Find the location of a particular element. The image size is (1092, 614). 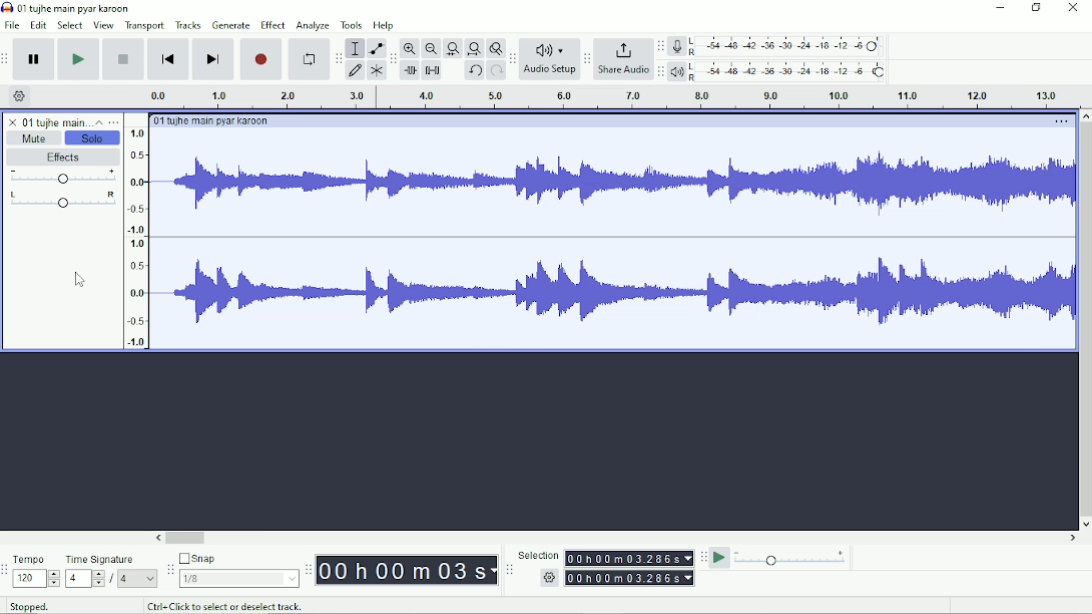

Minimize is located at coordinates (1001, 8).